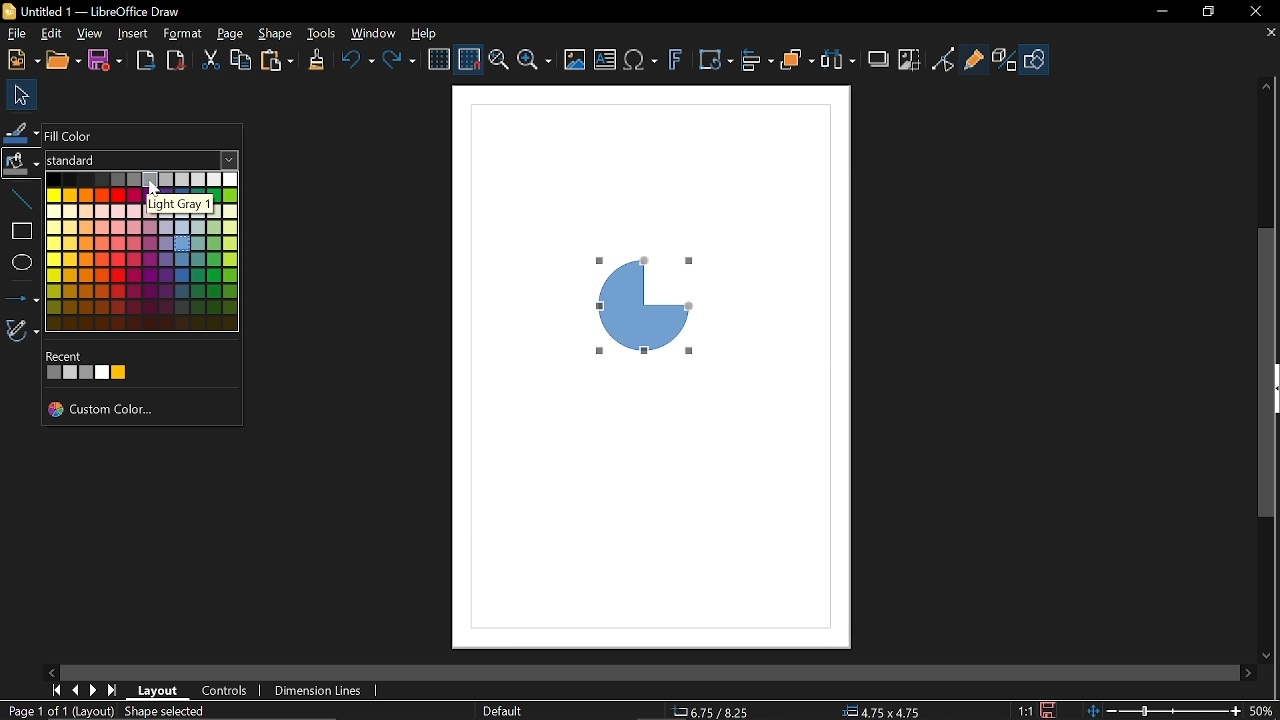  I want to click on 1:1 (Scaling factor of the document), so click(1038, 710).